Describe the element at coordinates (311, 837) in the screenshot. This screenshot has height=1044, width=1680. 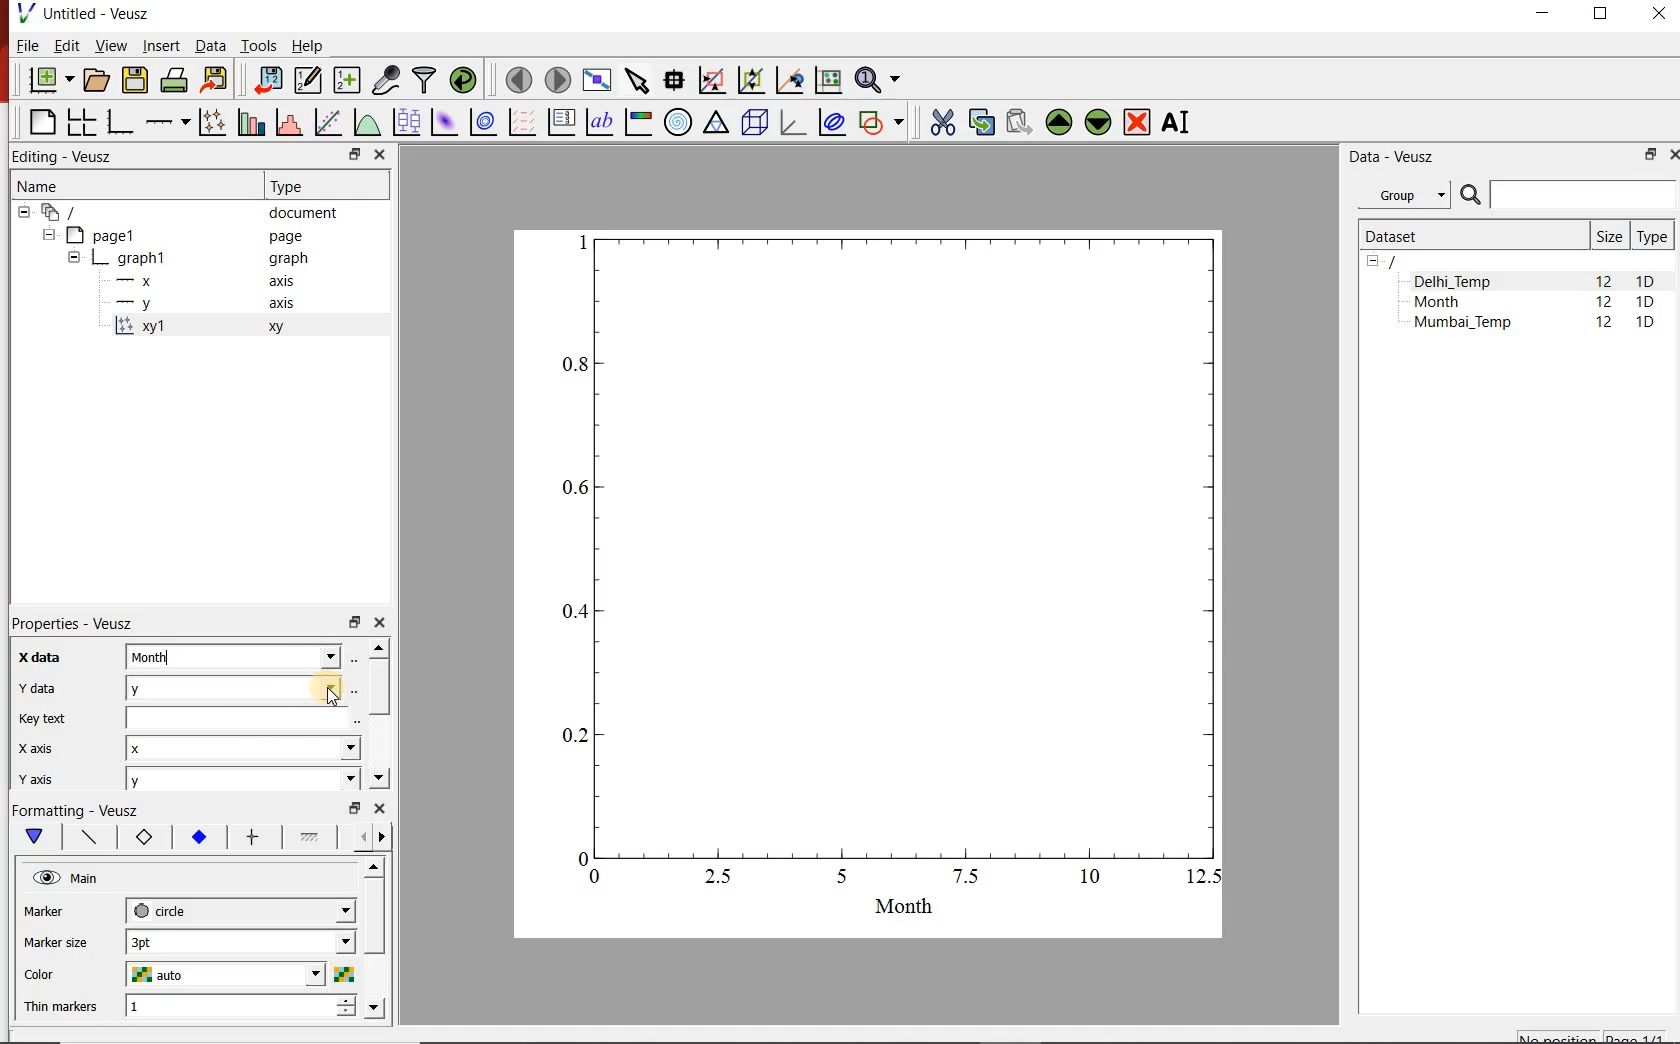
I see `Minor ticks` at that location.